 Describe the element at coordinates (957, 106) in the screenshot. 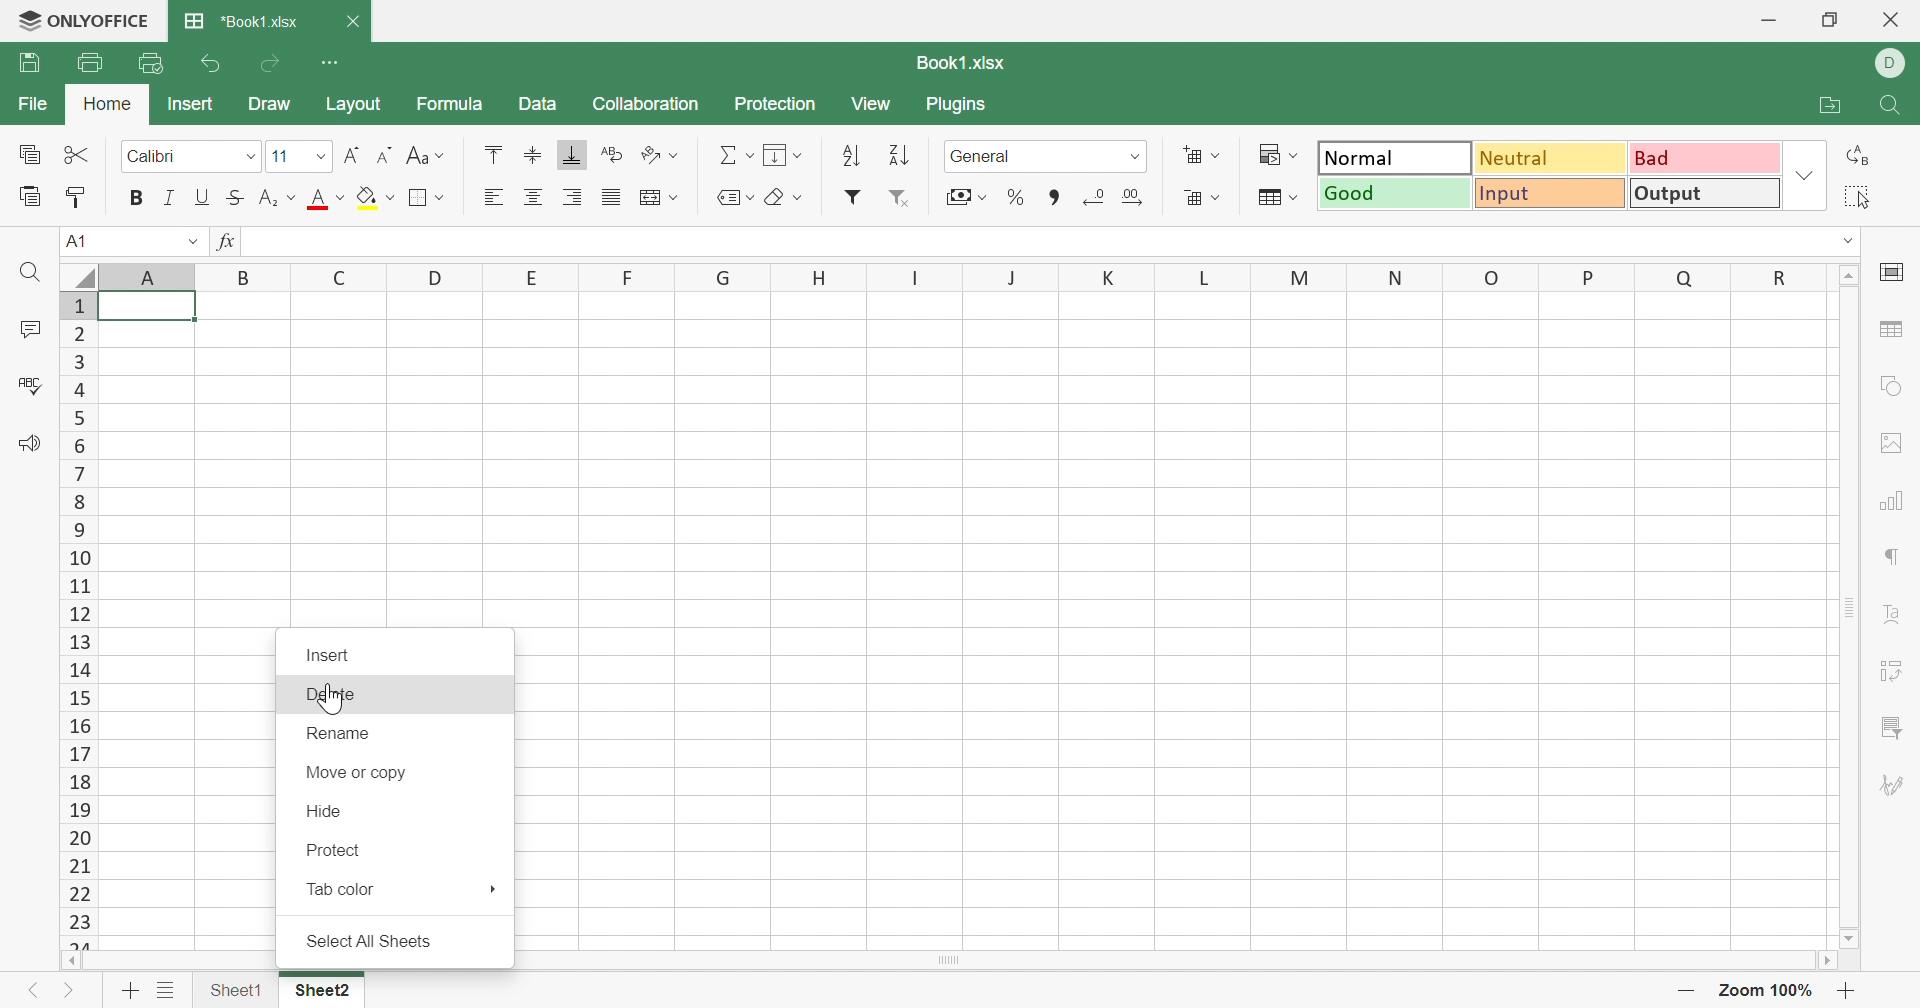

I see `Plugins` at that location.